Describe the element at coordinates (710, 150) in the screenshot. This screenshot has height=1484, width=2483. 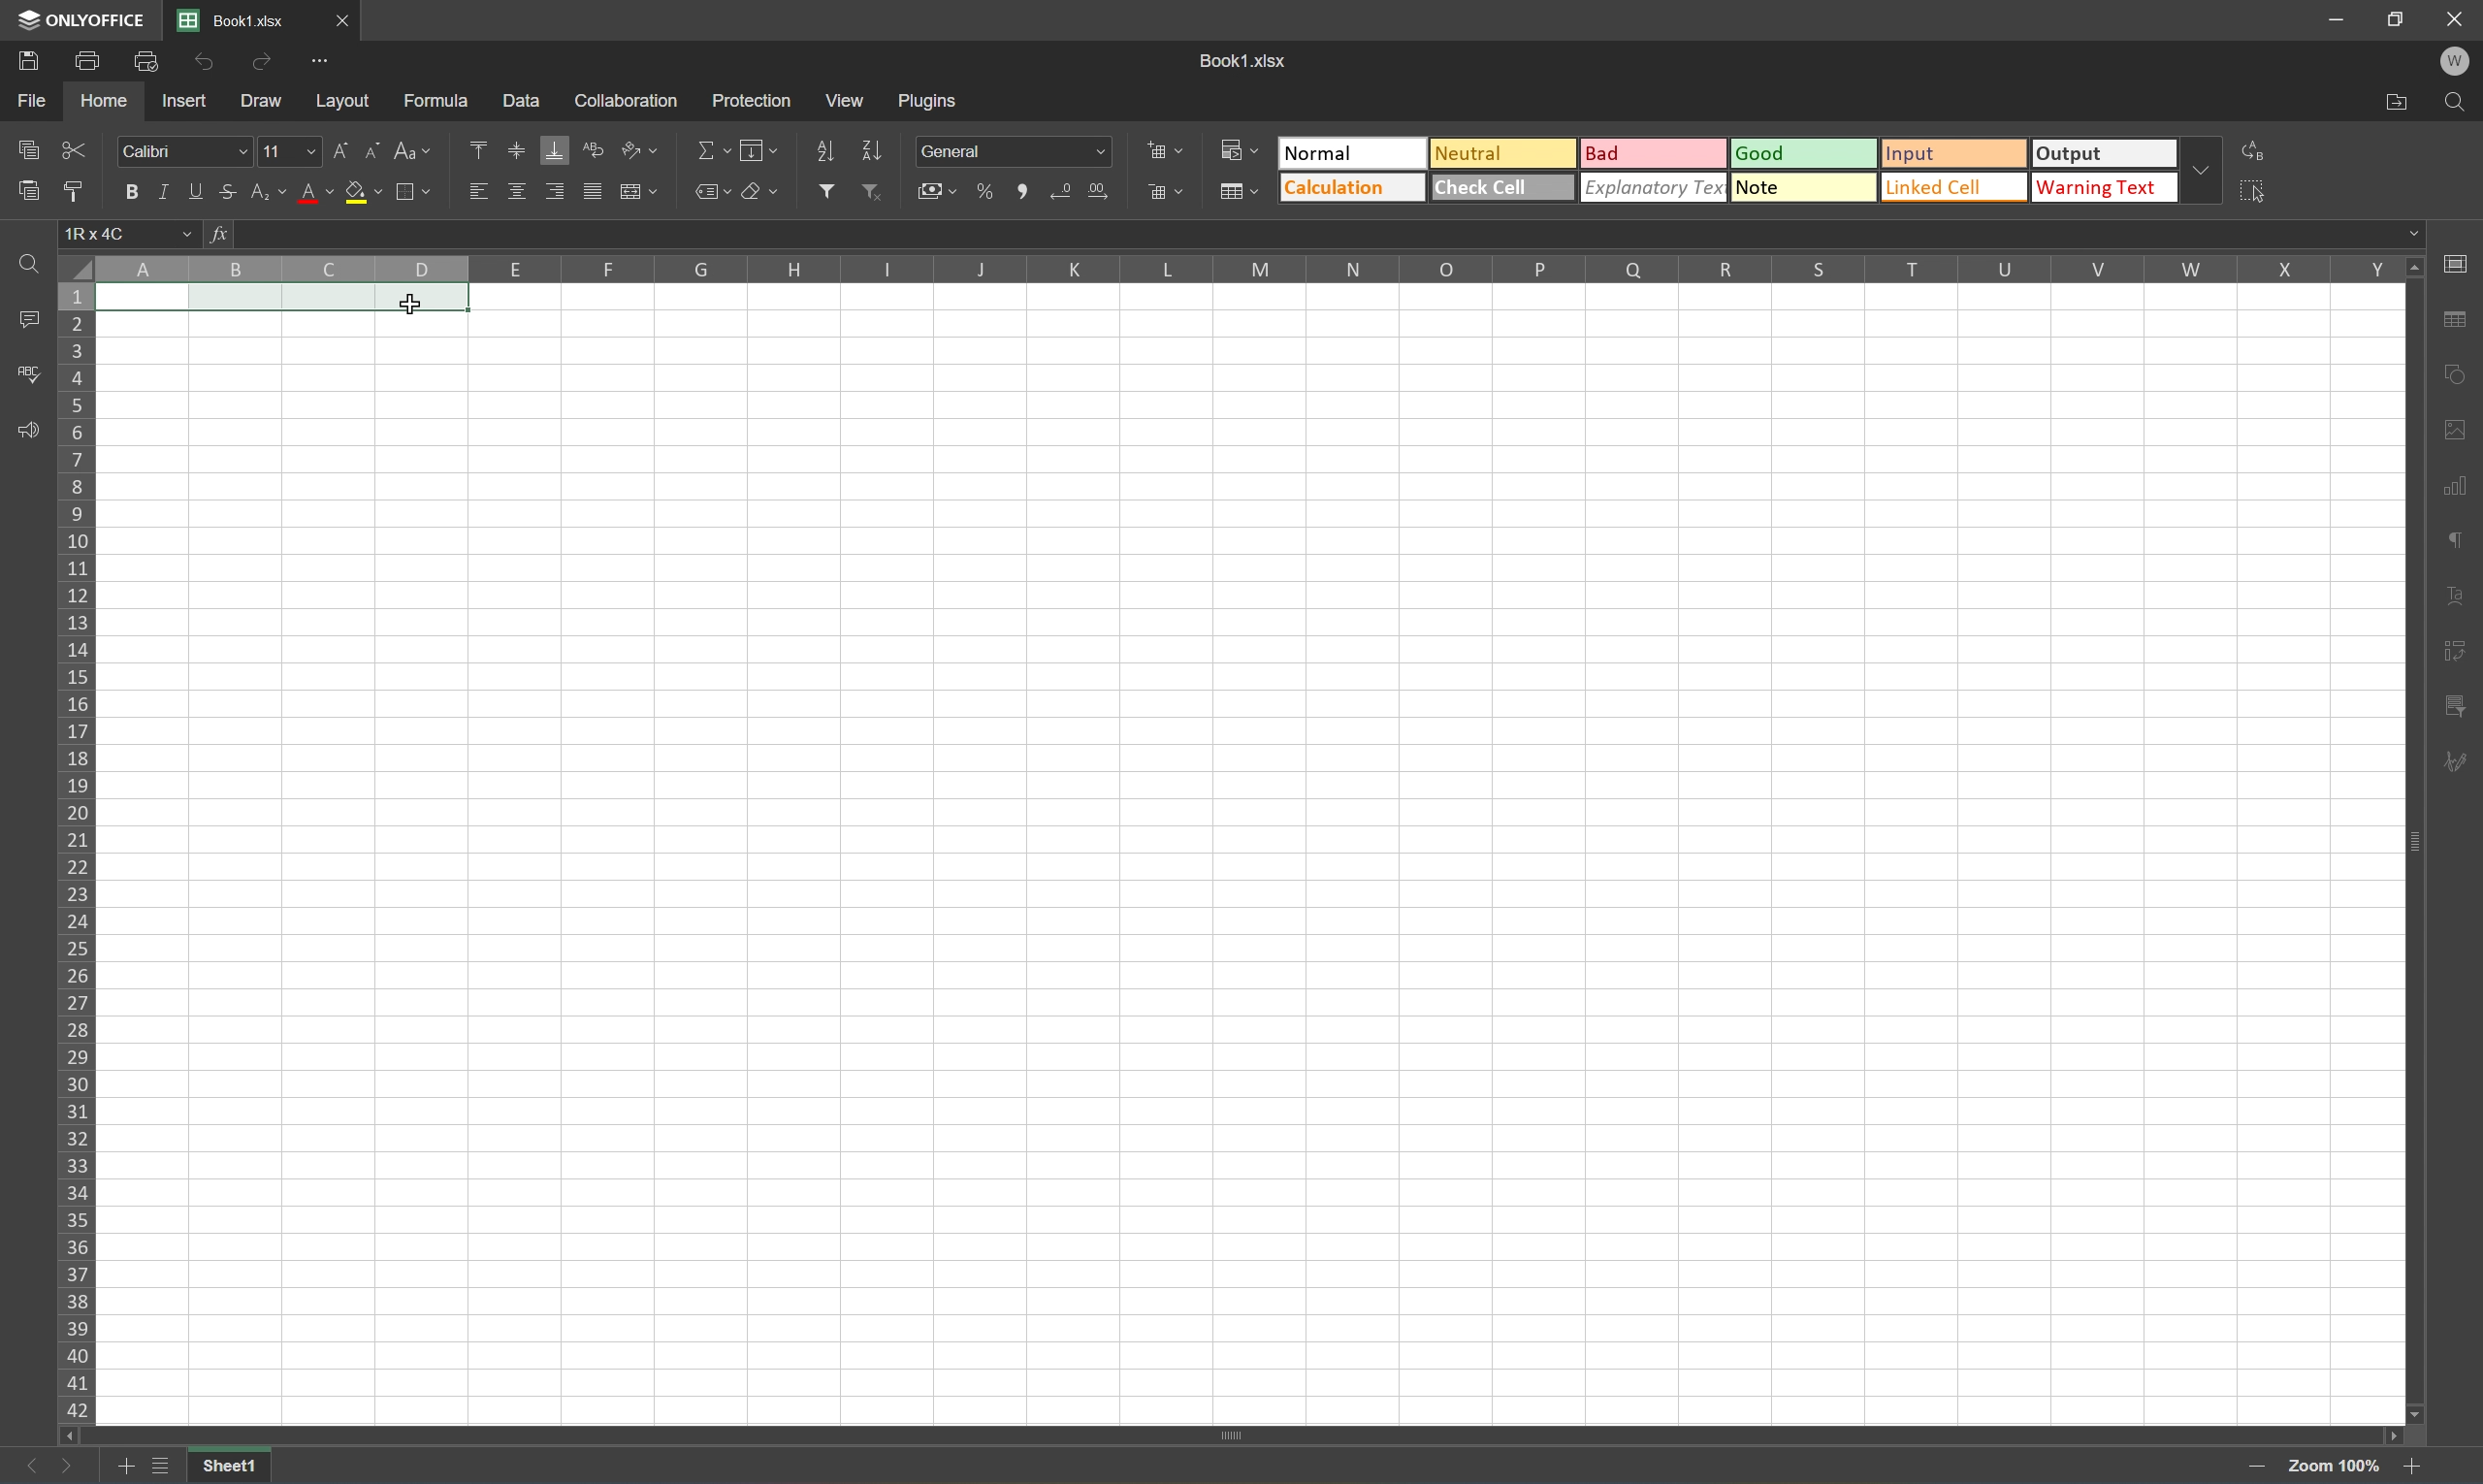
I see `Summation` at that location.